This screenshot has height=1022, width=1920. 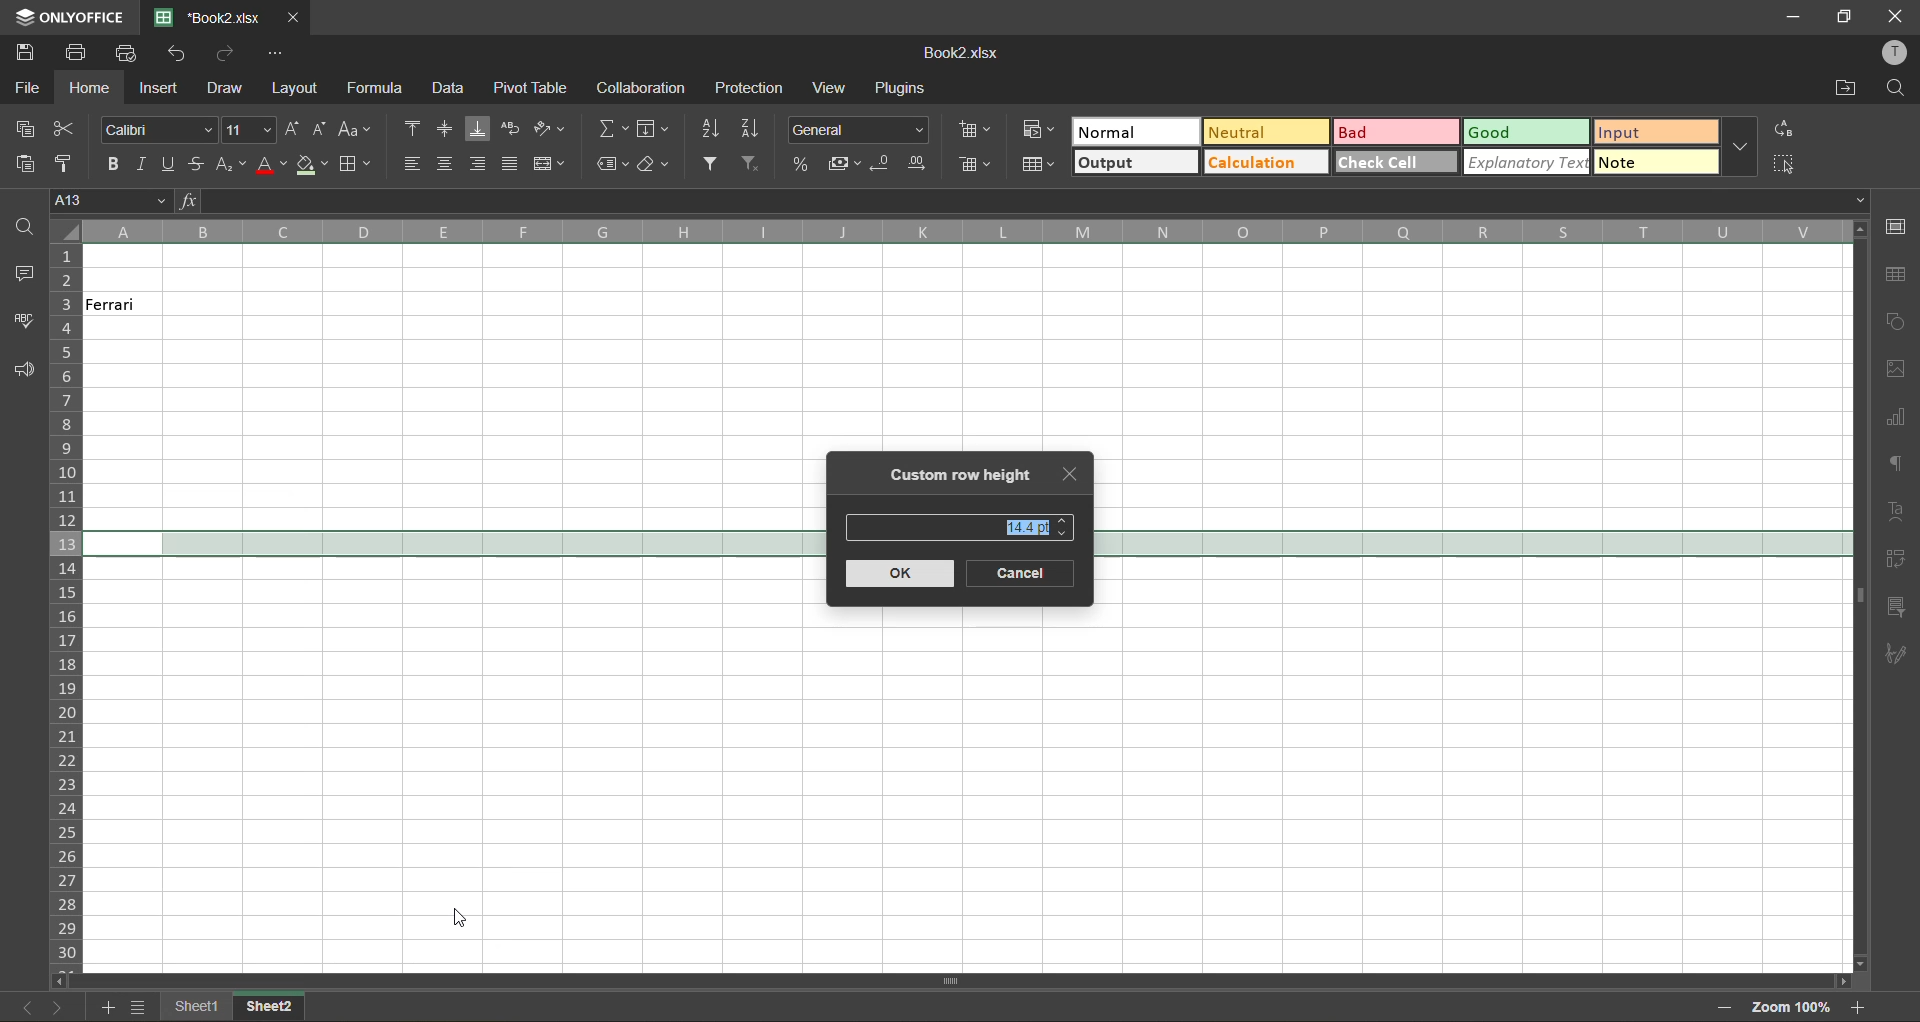 I want to click on sheet names, so click(x=270, y=1008).